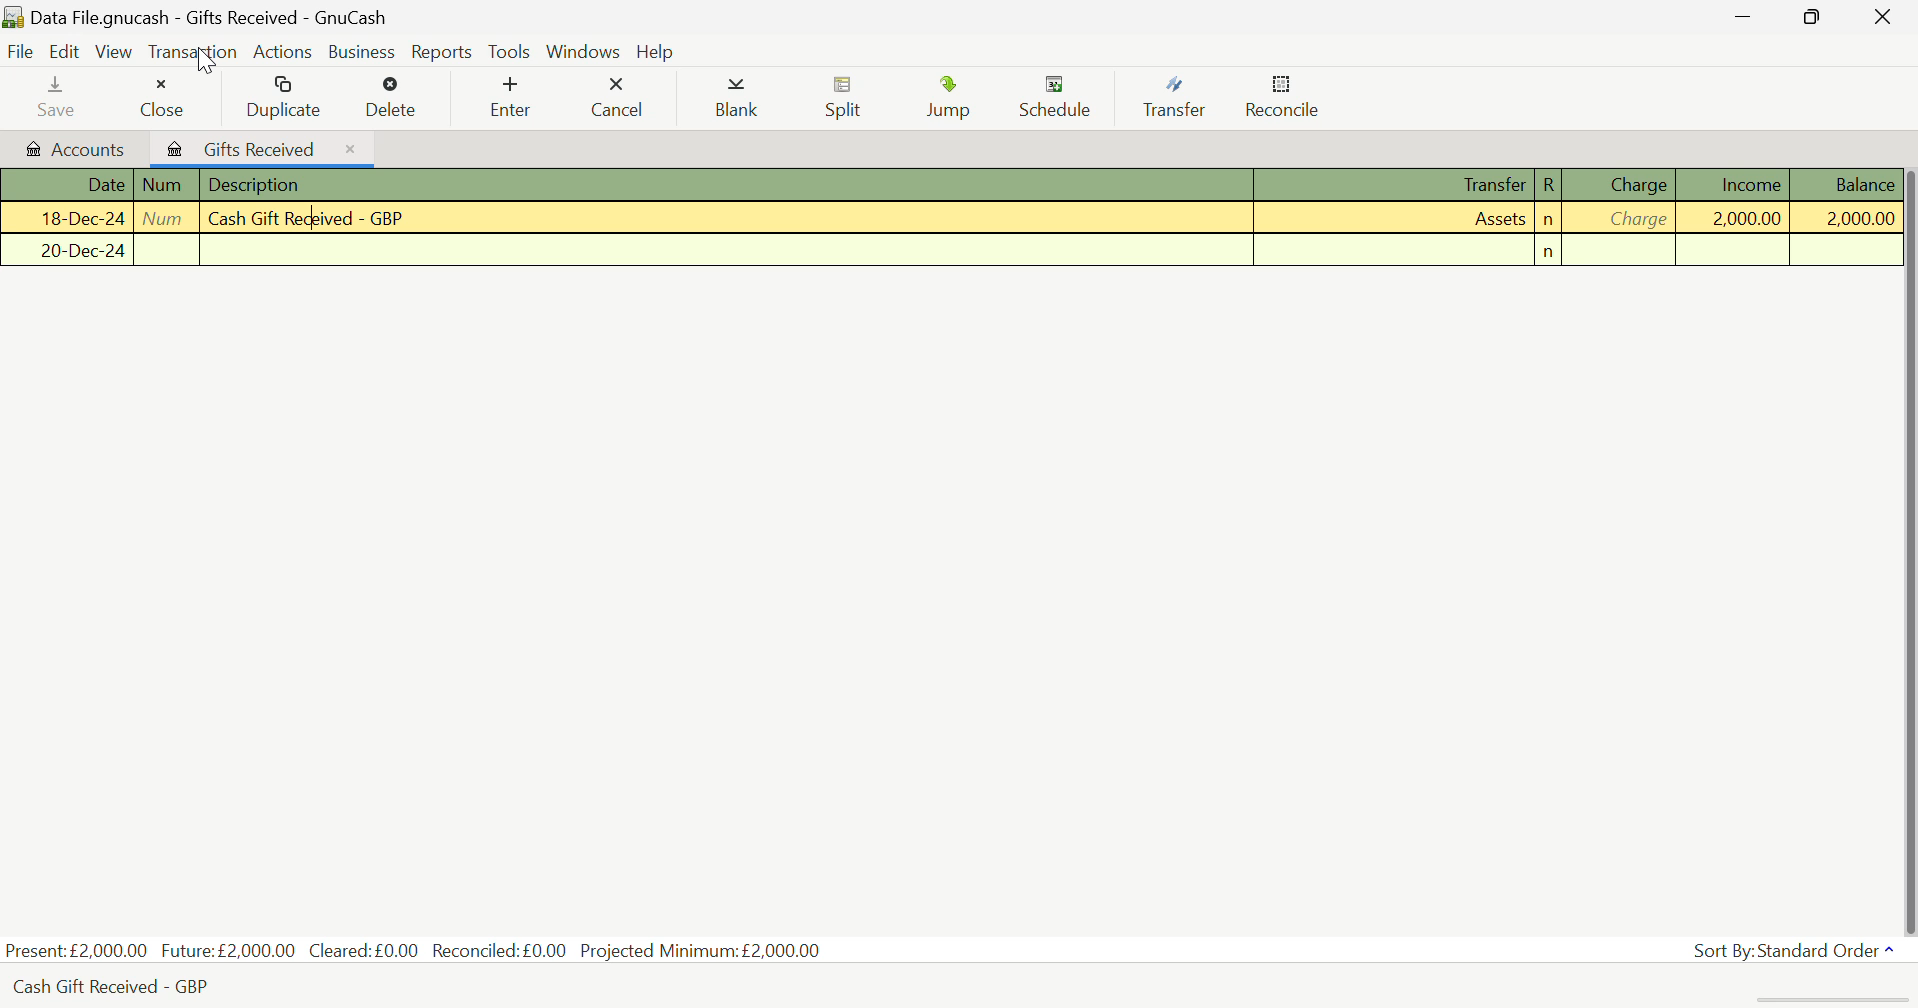 The height and width of the screenshot is (1008, 1918). Describe the element at coordinates (740, 99) in the screenshot. I see `Blank` at that location.